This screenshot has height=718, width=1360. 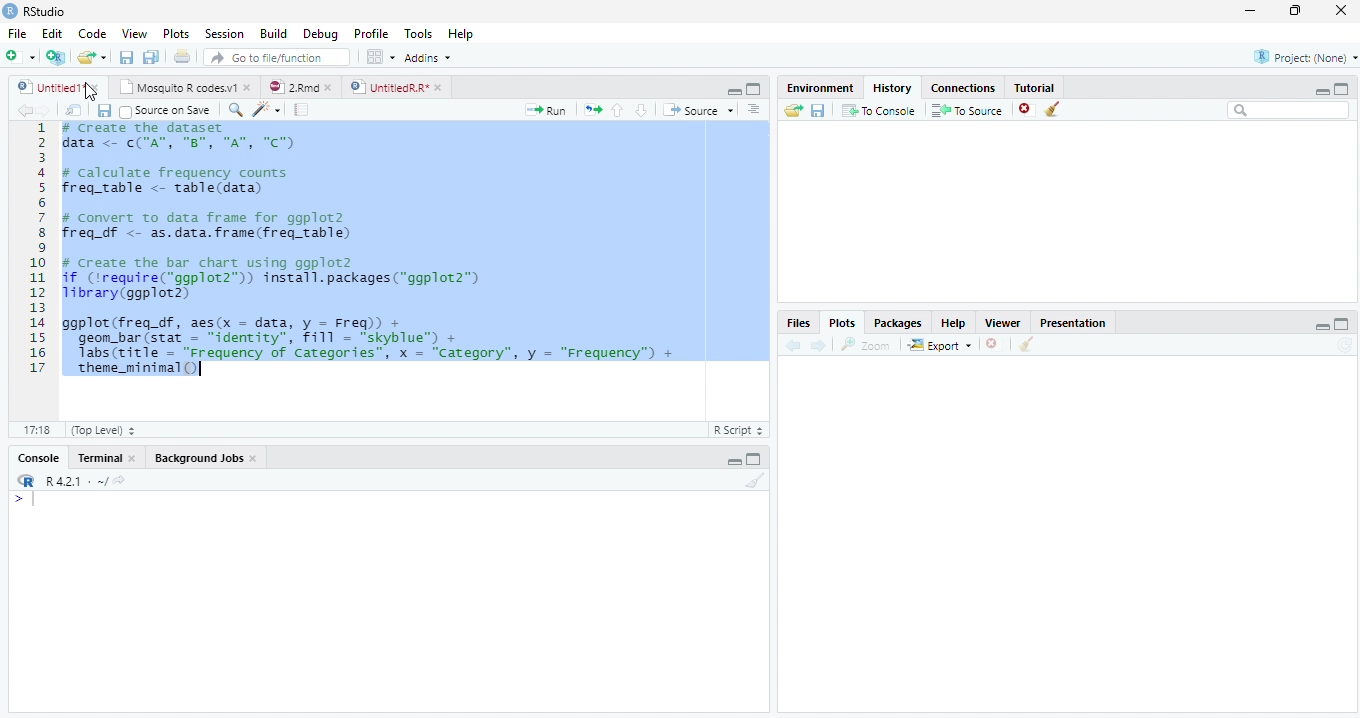 What do you see at coordinates (994, 343) in the screenshot?
I see `delete ` at bounding box center [994, 343].